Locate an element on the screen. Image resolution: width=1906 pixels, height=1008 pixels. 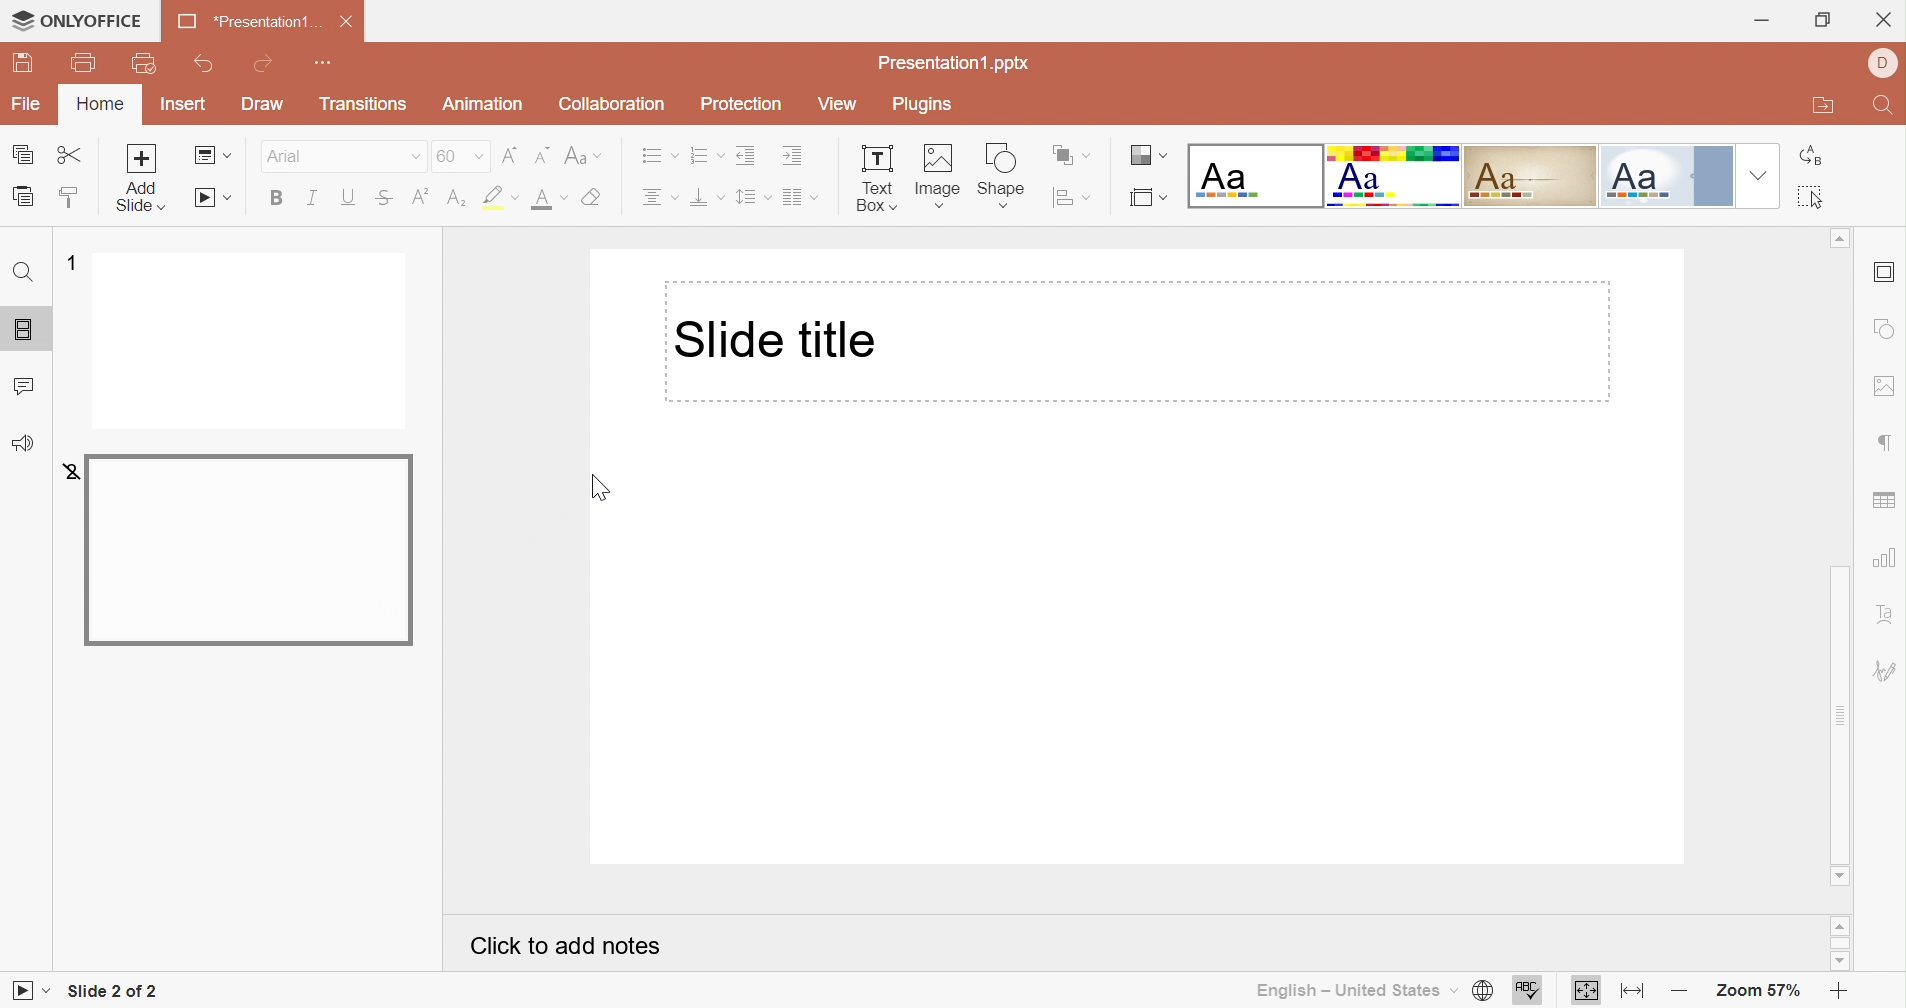
Shape is located at coordinates (1002, 174).